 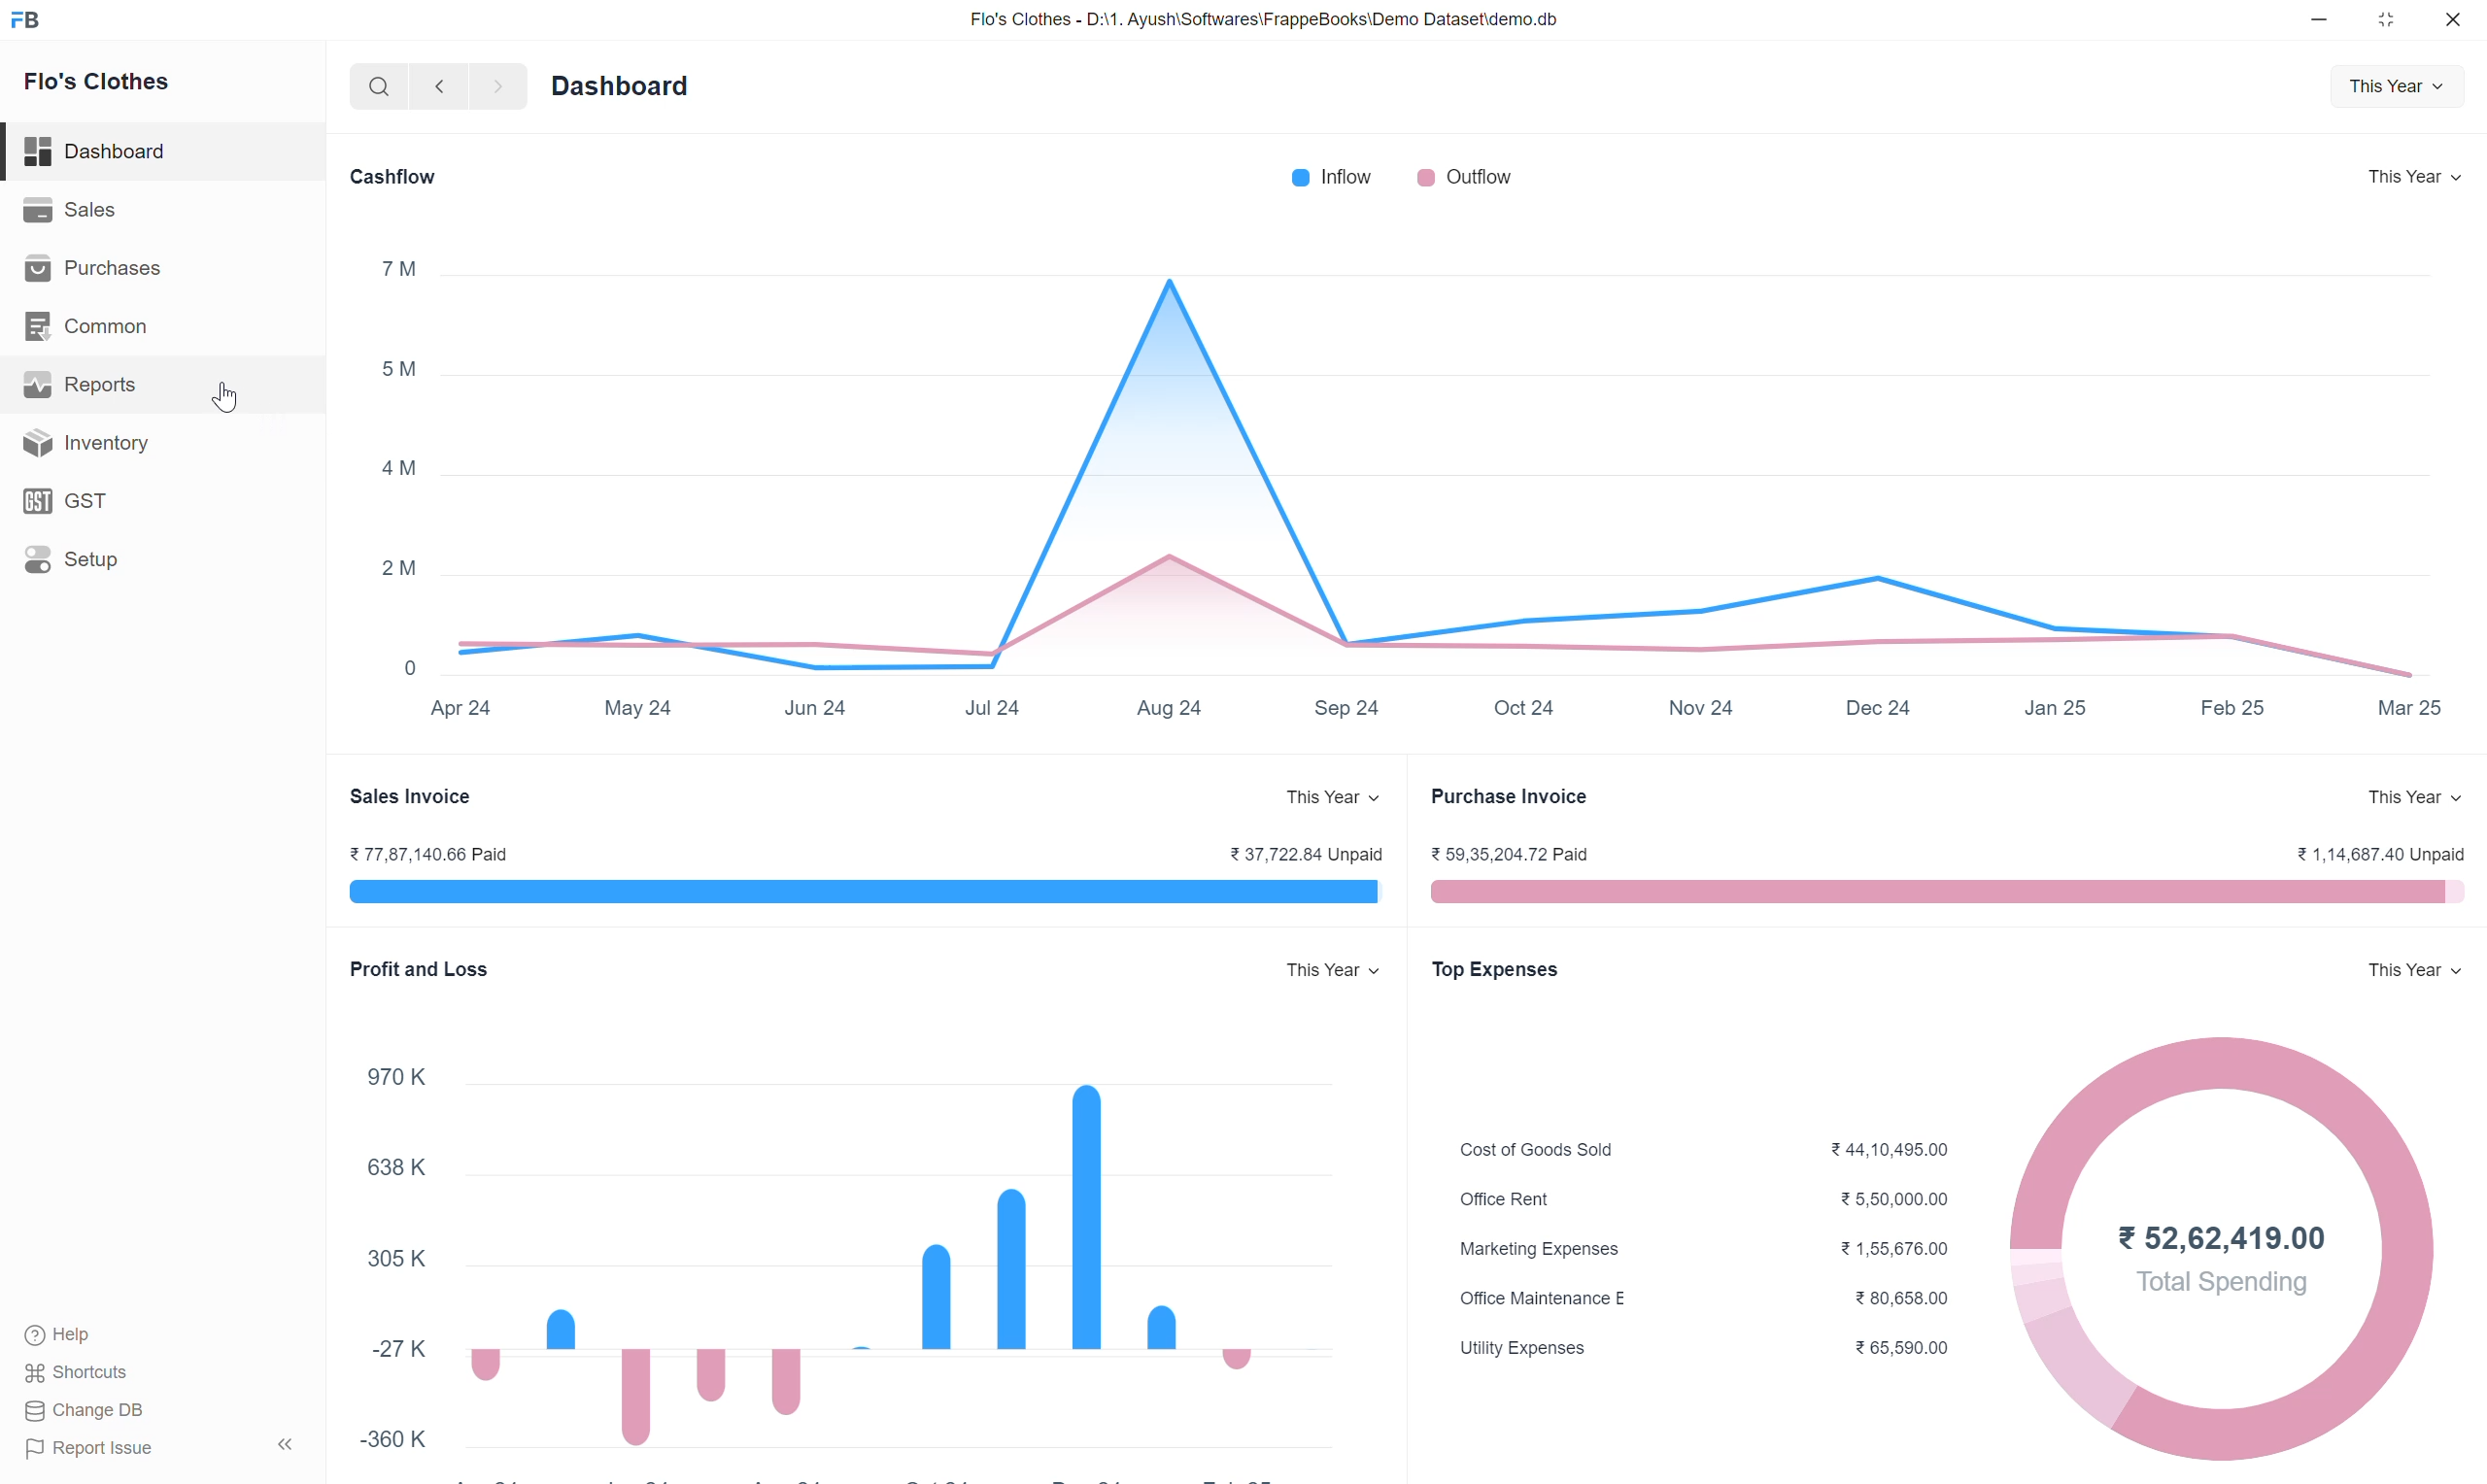 I want to click on Bar, so click(x=861, y=891).